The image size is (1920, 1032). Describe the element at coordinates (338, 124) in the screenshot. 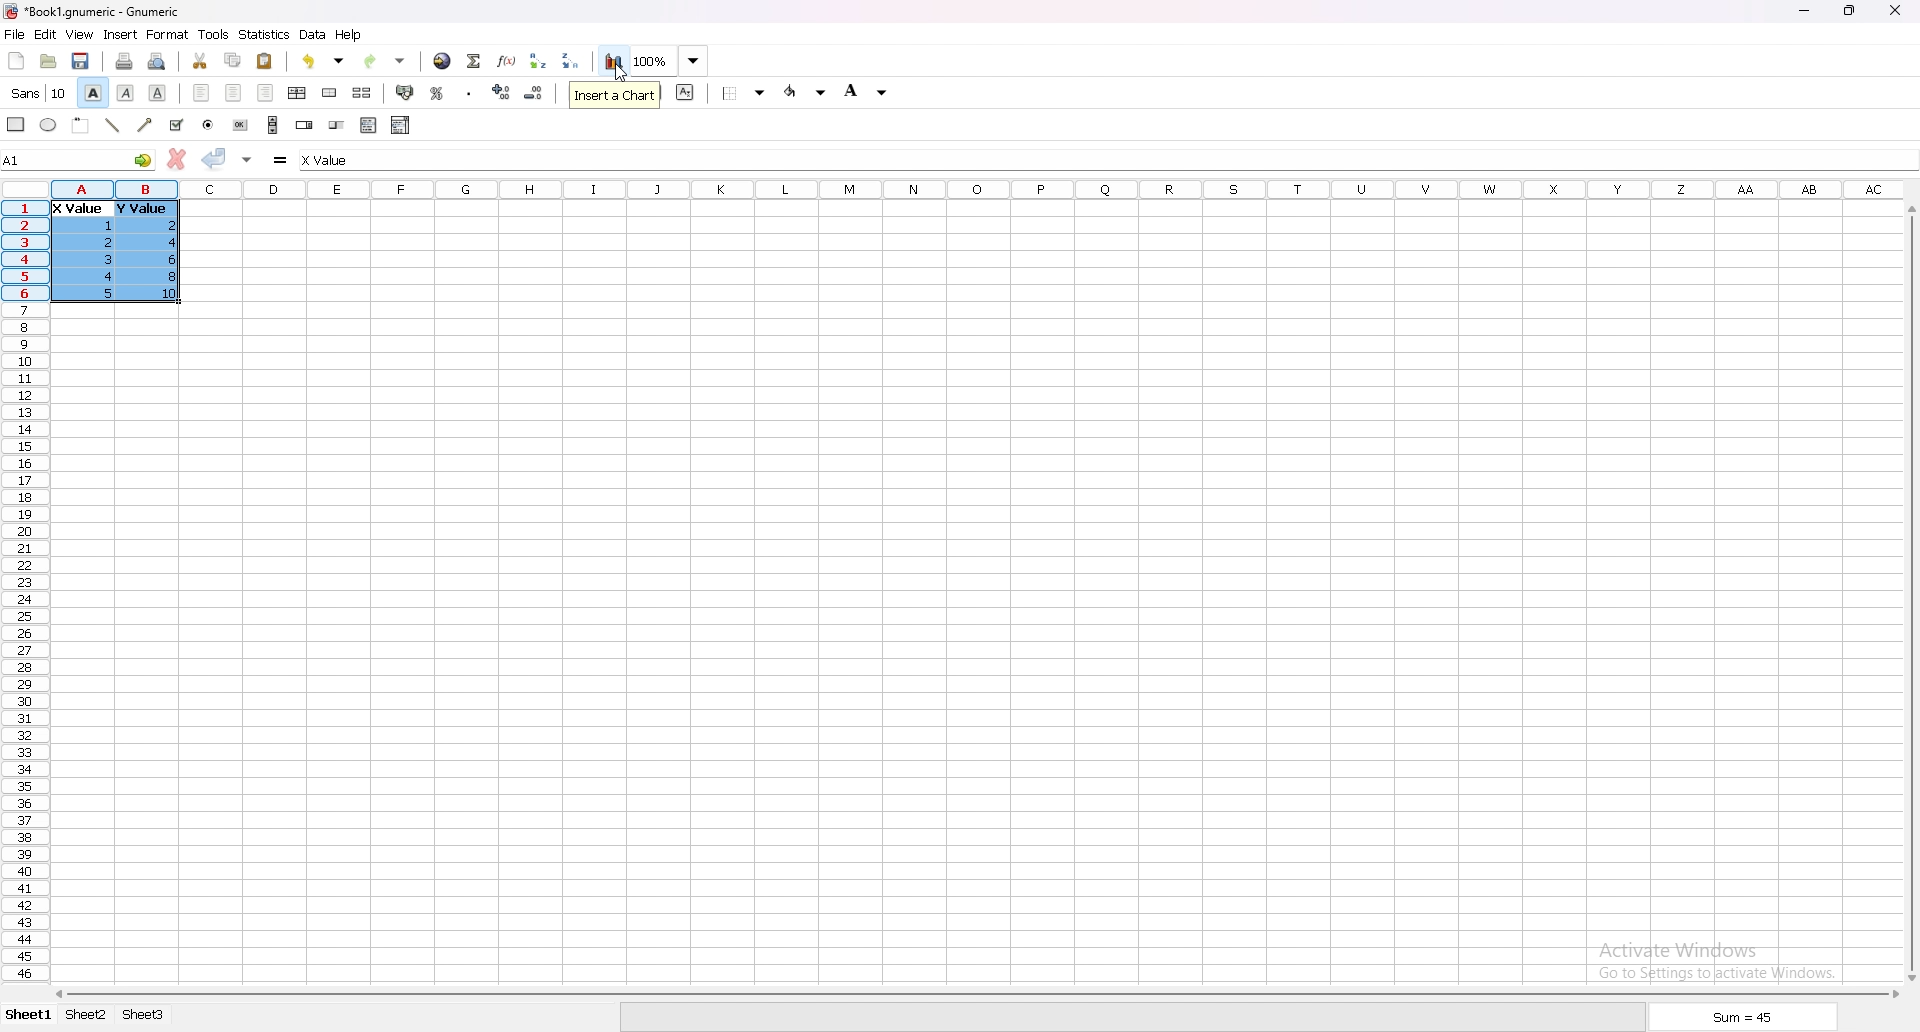

I see `slider` at that location.